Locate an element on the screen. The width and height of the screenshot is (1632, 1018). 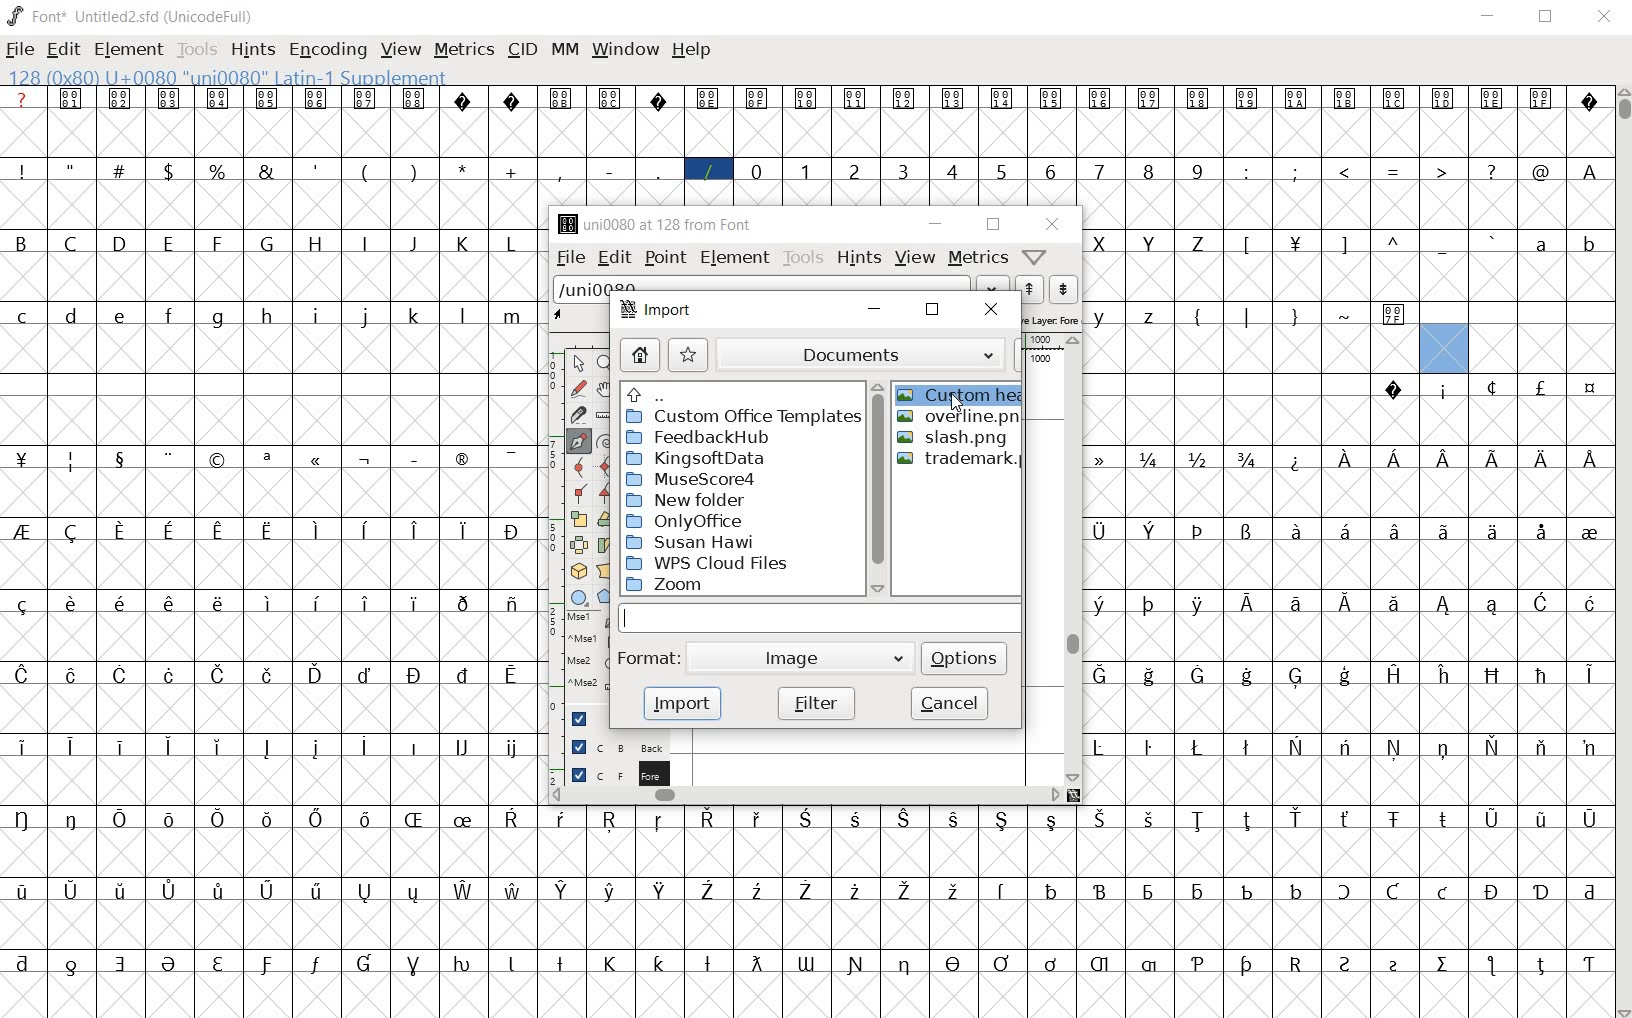
glyph is located at coordinates (366, 675).